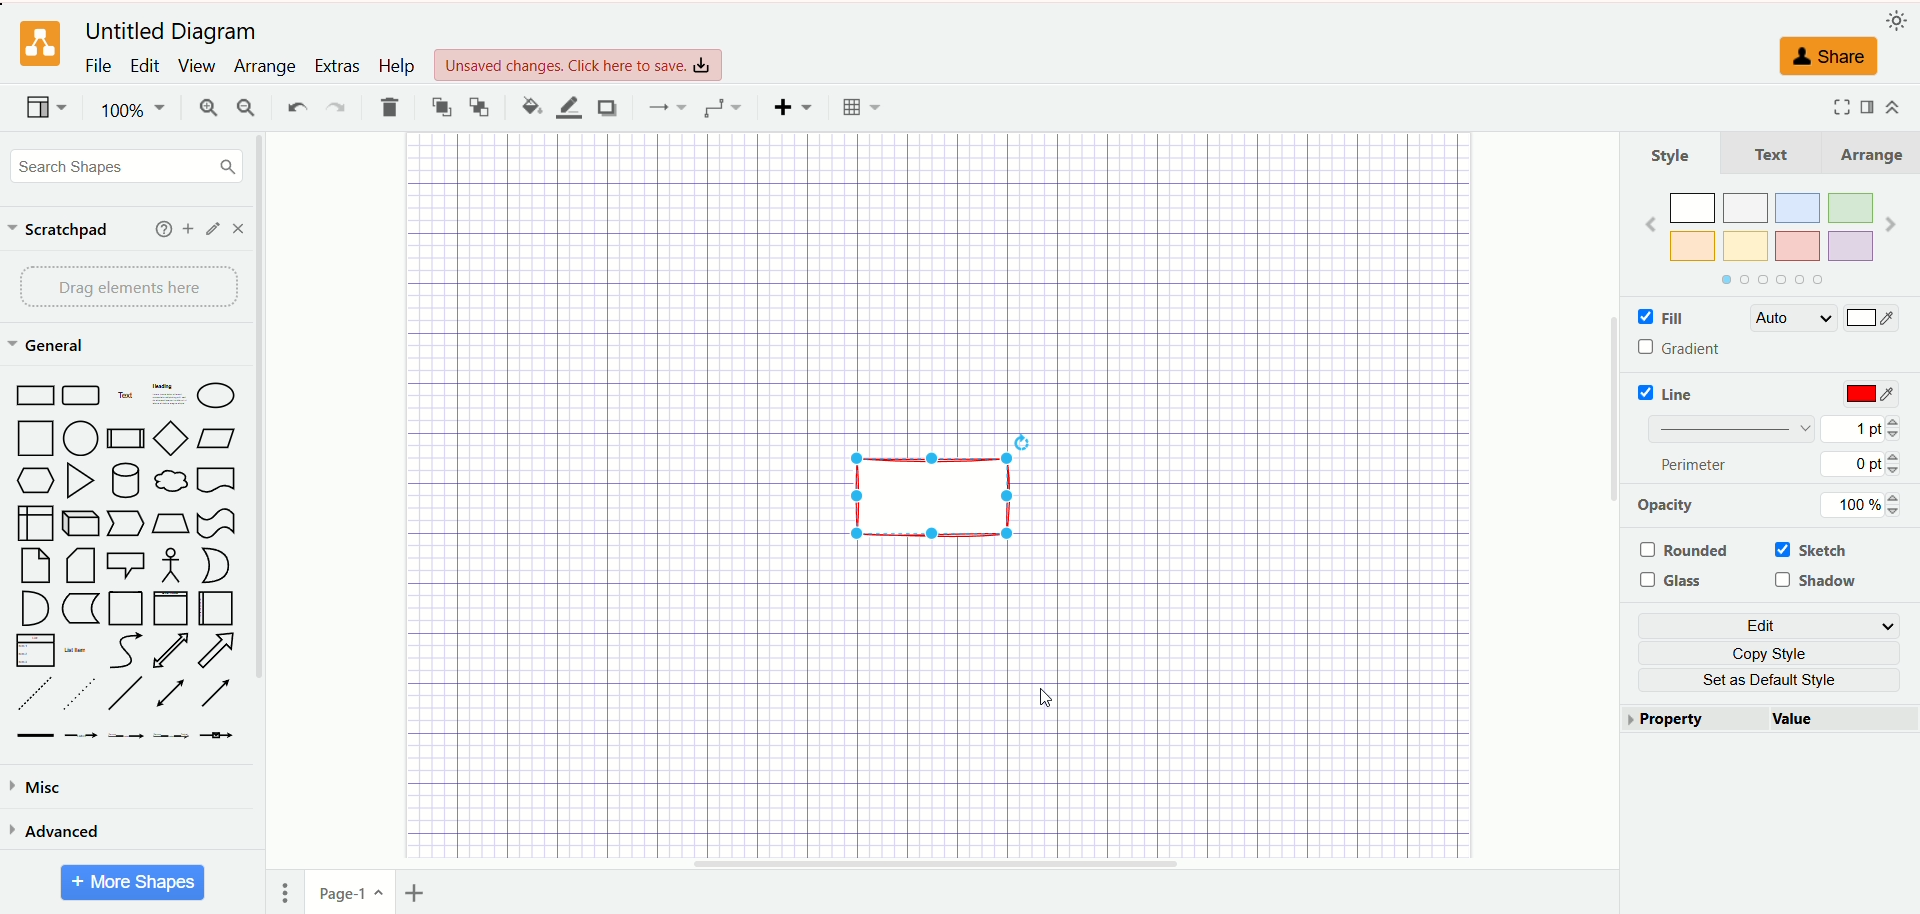 The height and width of the screenshot is (914, 1920). Describe the element at coordinates (1669, 393) in the screenshot. I see `line` at that location.